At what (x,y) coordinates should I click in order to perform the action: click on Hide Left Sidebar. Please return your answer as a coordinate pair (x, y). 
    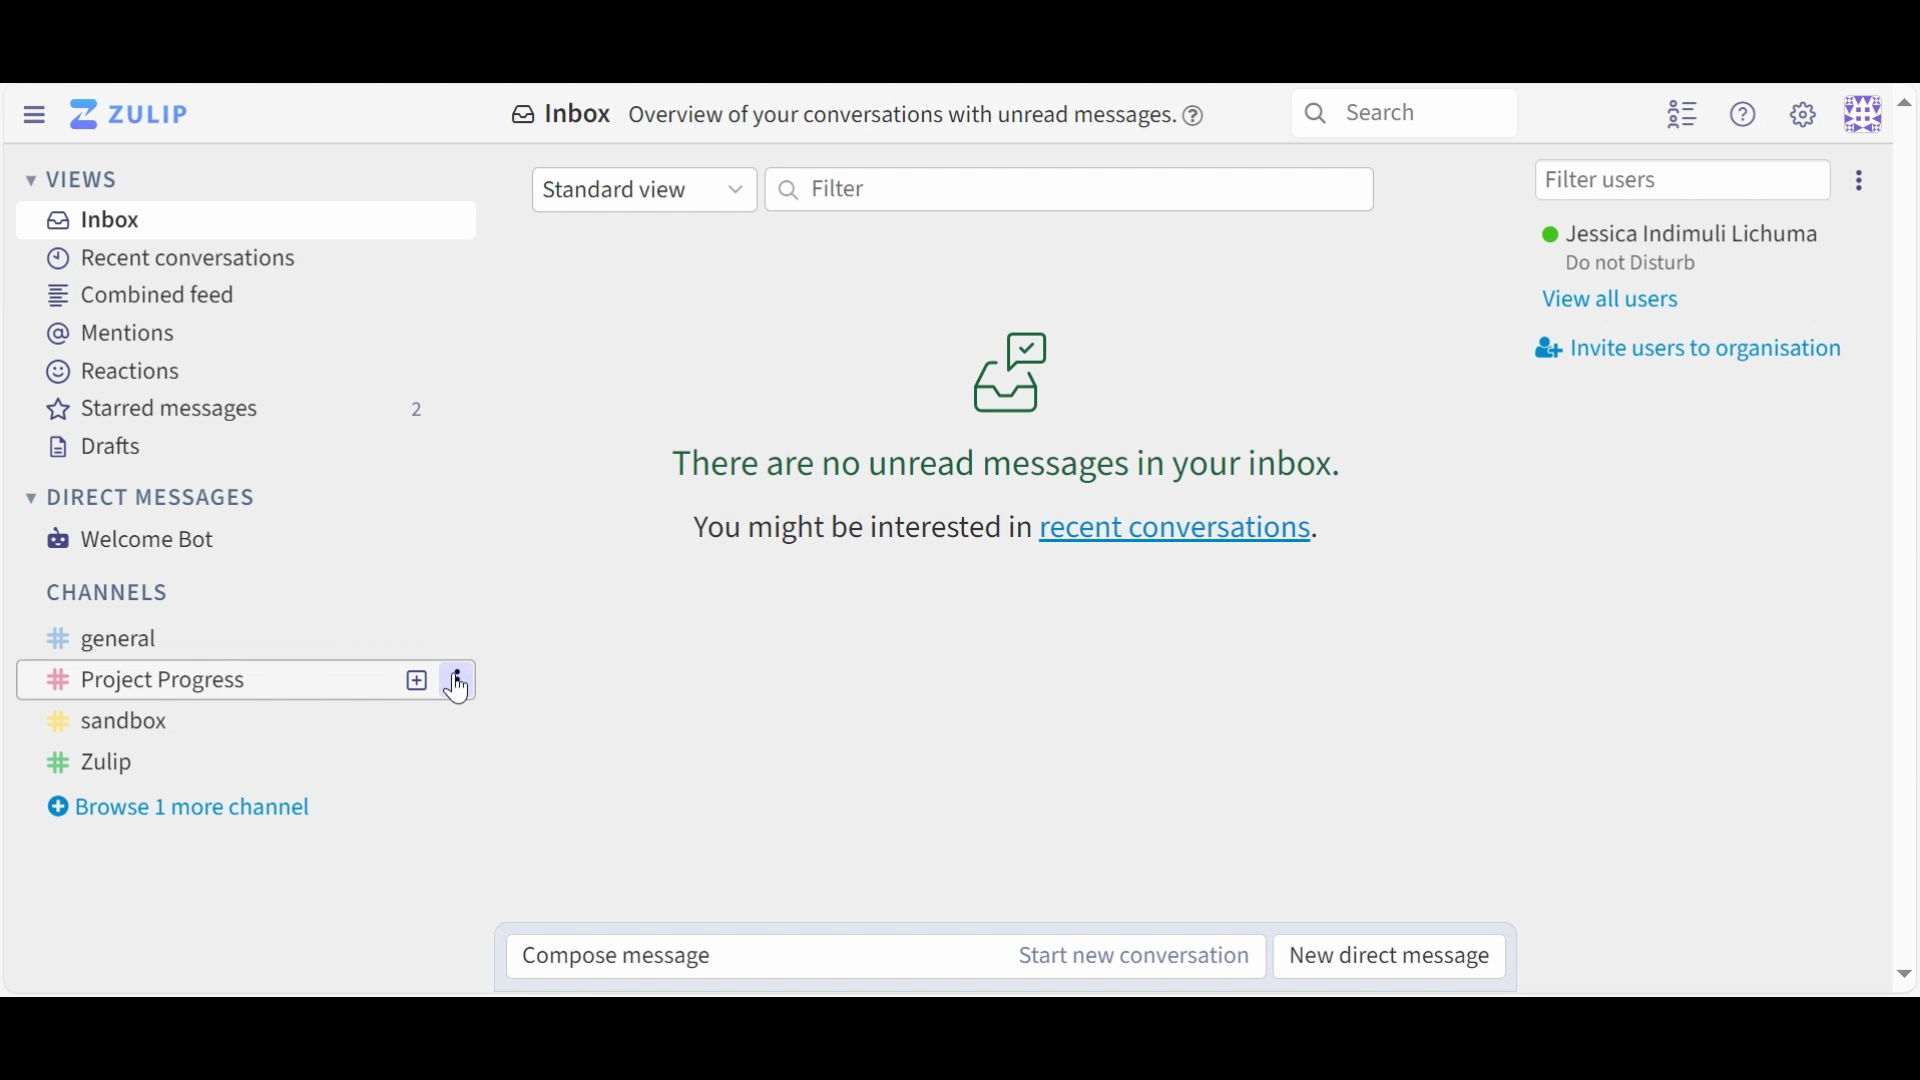
    Looking at the image, I should click on (31, 114).